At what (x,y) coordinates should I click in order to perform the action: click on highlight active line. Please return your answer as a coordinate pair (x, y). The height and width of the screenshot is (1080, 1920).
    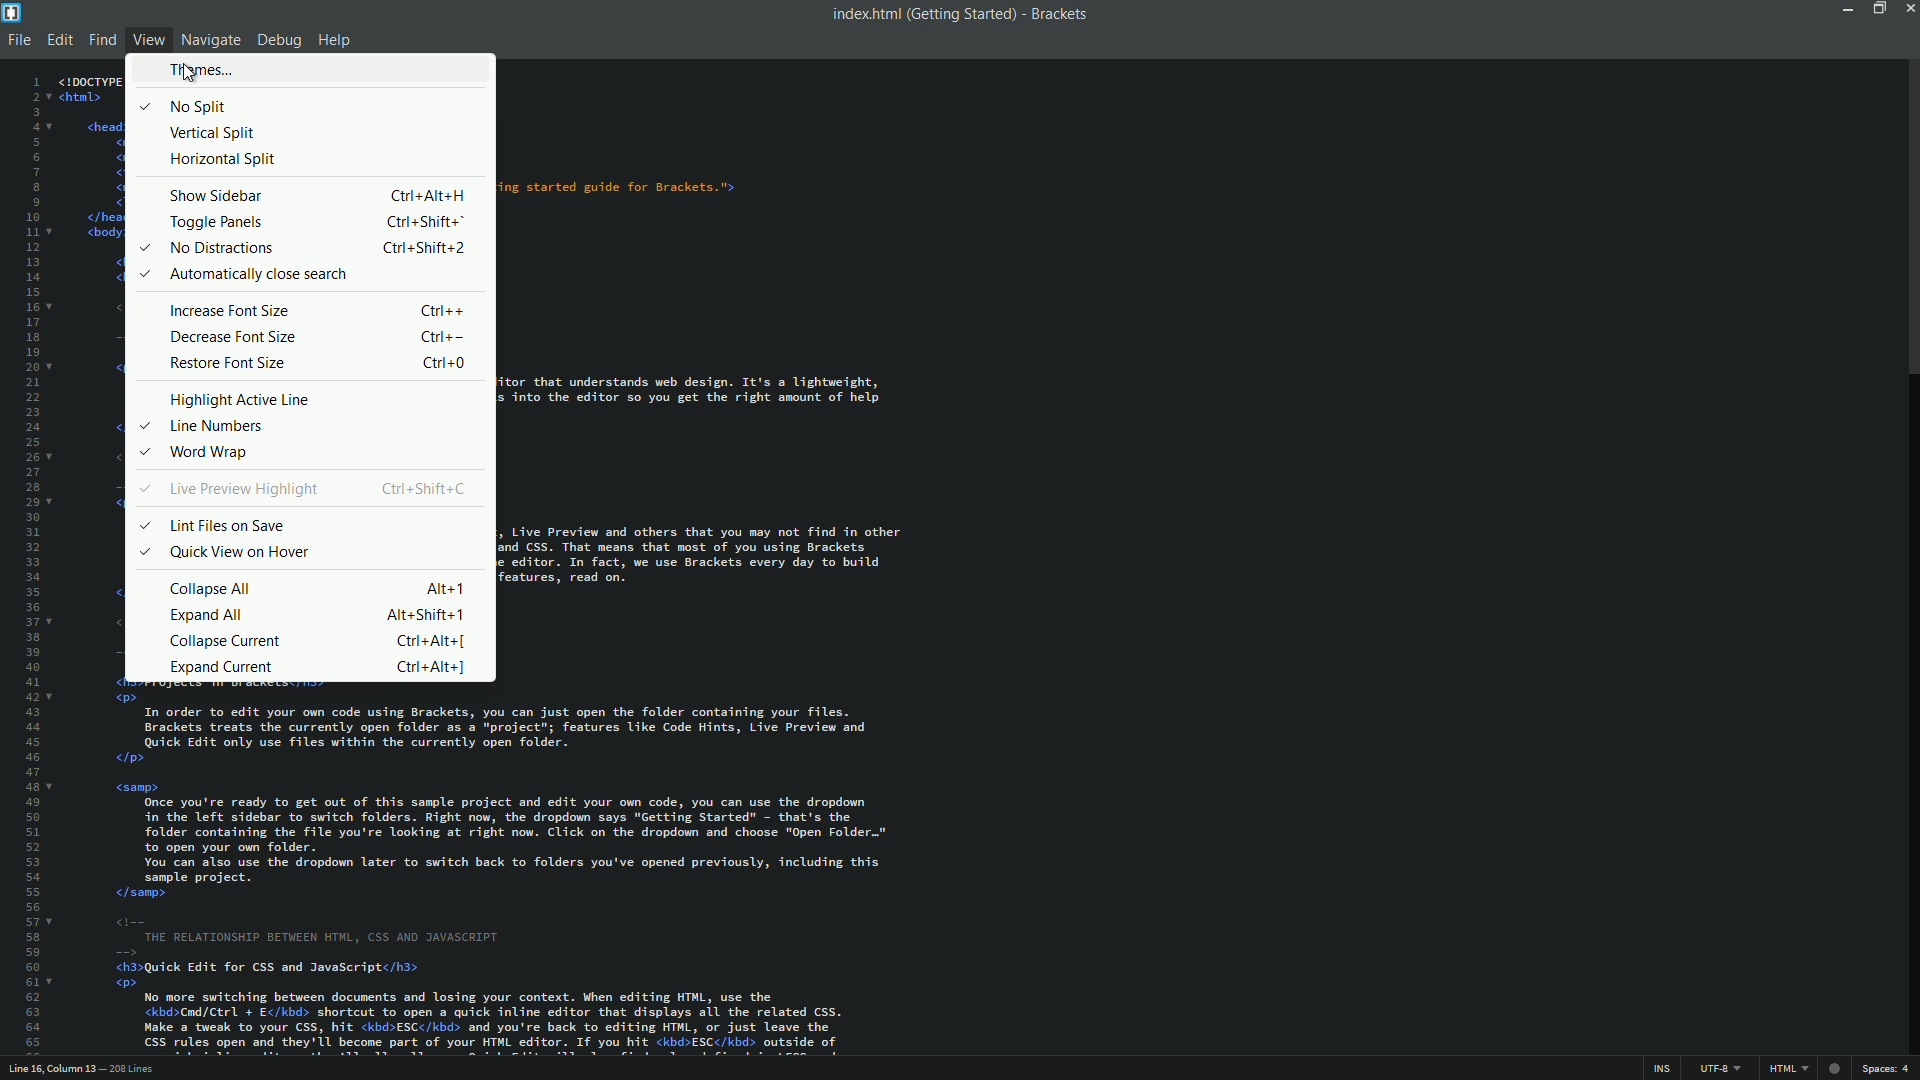
    Looking at the image, I should click on (241, 400).